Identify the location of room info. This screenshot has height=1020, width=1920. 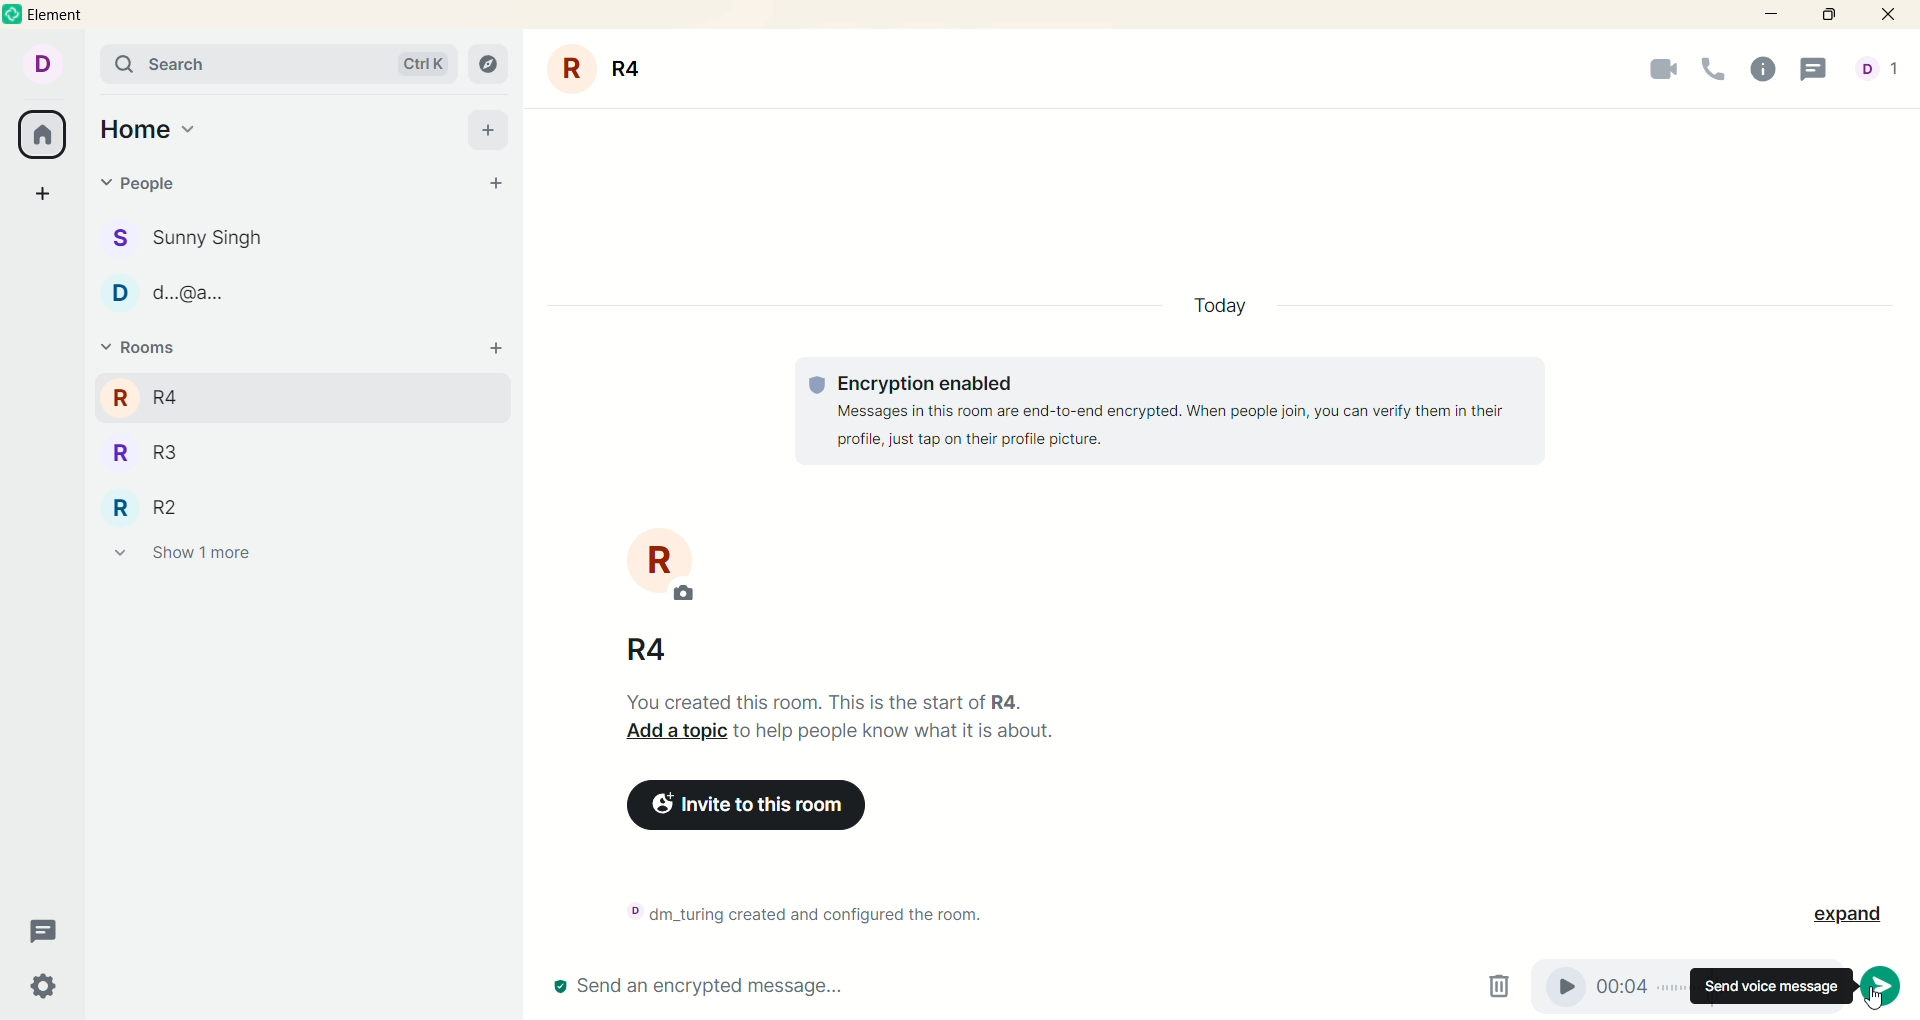
(1768, 71).